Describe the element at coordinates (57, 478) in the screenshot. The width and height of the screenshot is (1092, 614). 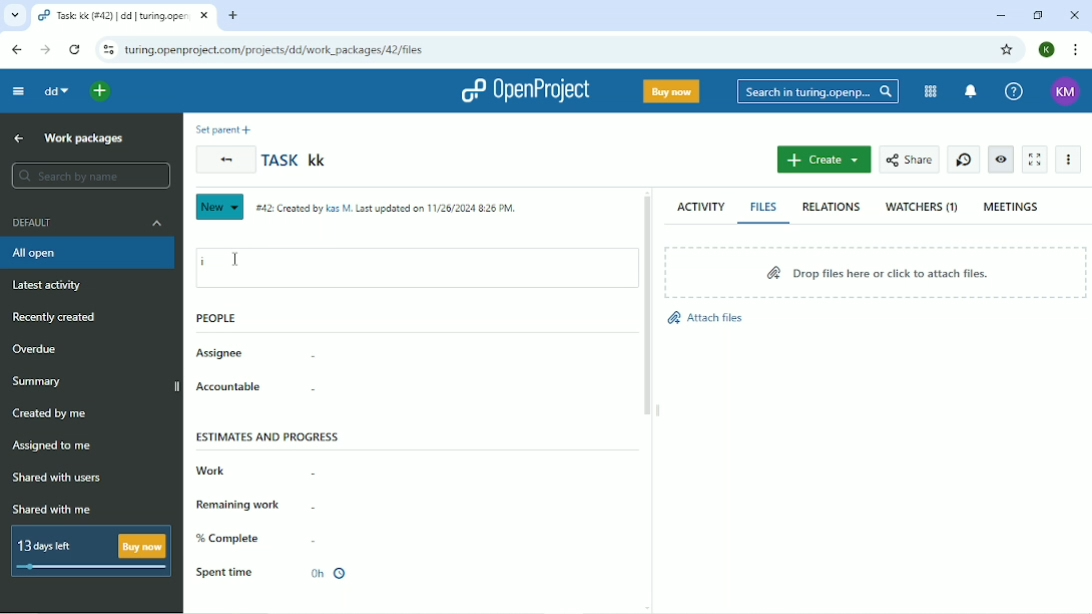
I see `Shared with users` at that location.